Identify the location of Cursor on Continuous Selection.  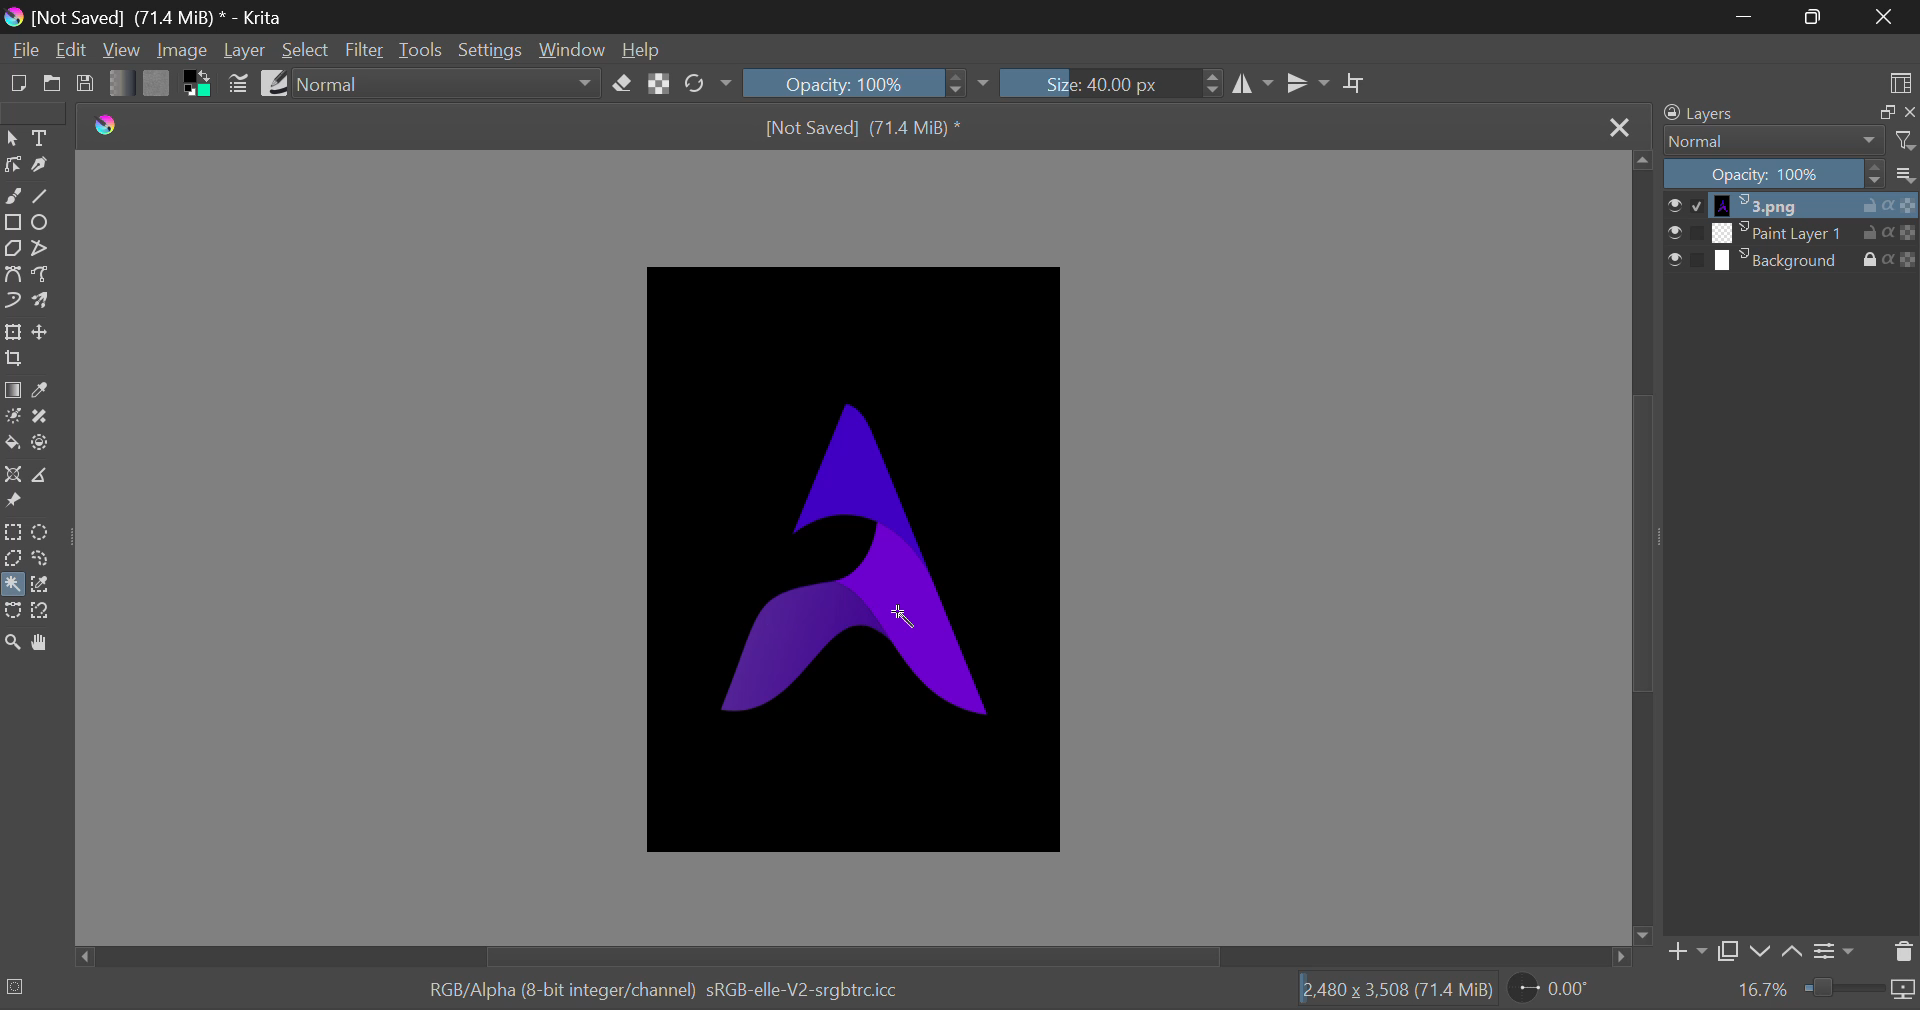
(13, 584).